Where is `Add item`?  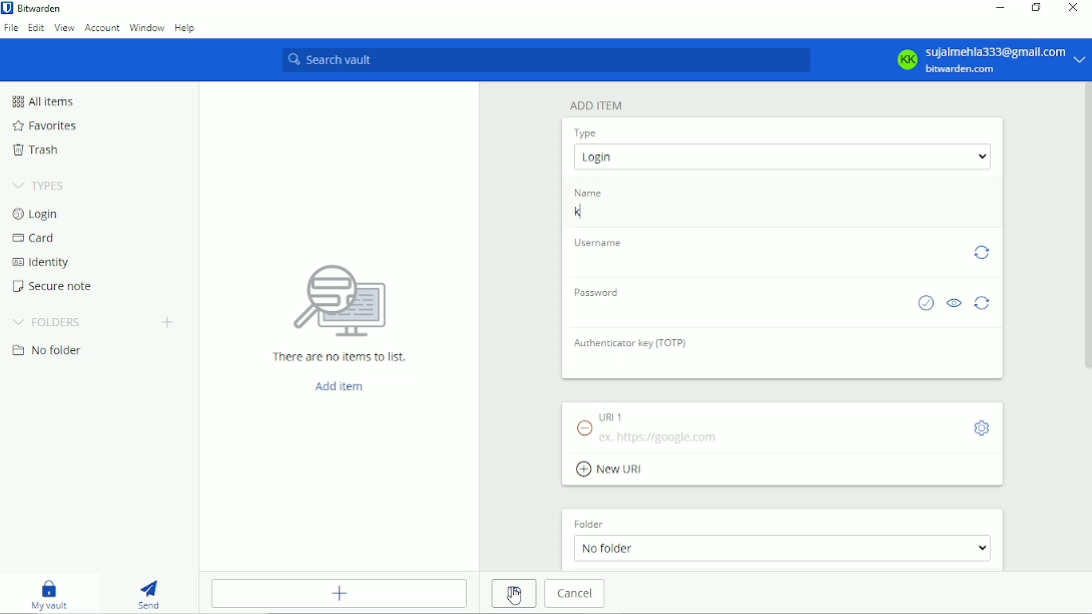 Add item is located at coordinates (339, 593).